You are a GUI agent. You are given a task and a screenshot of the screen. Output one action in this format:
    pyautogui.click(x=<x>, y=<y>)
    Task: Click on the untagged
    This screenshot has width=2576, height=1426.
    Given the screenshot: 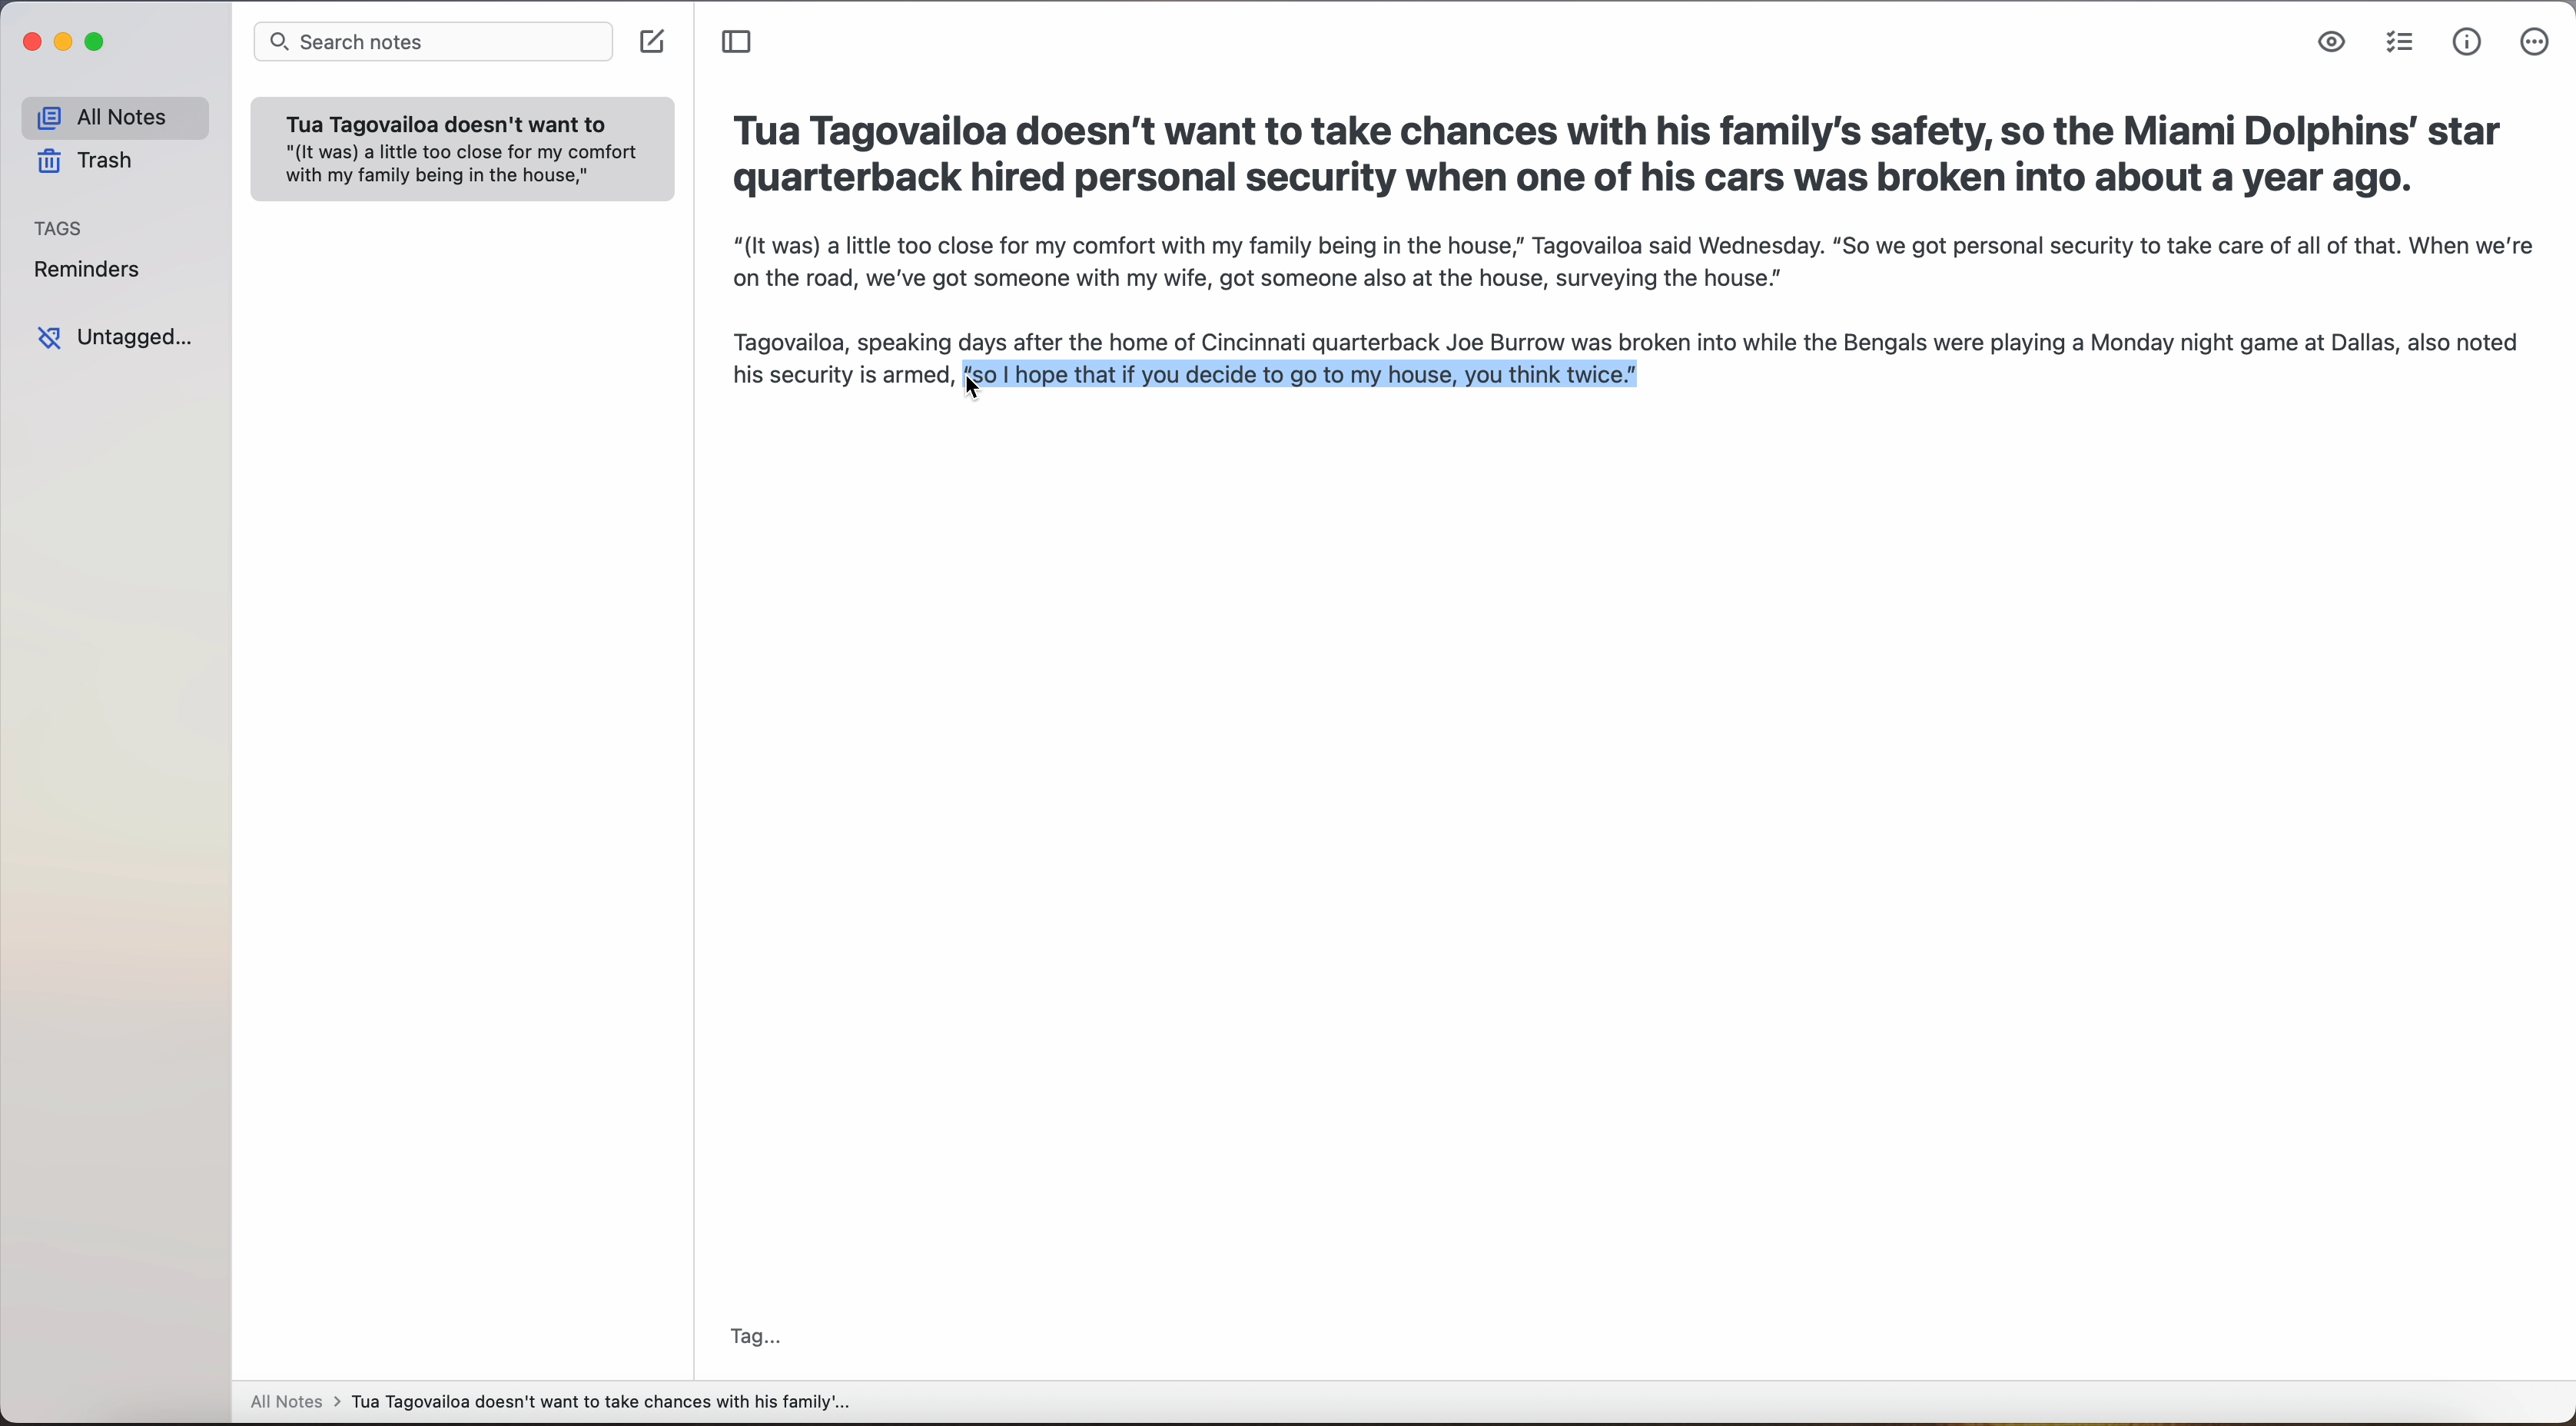 What is the action you would take?
    pyautogui.click(x=119, y=338)
    